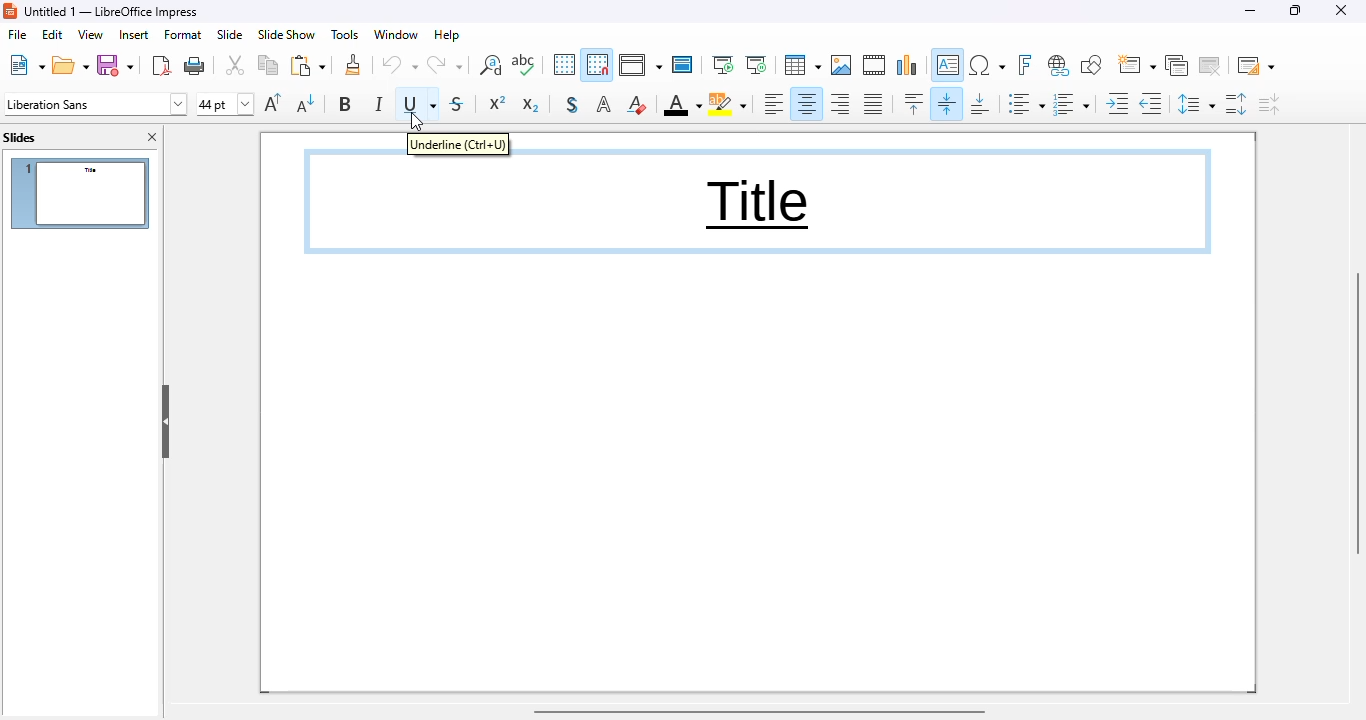 Image resolution: width=1366 pixels, height=720 pixels. I want to click on decrease paragraph spacing, so click(1270, 105).